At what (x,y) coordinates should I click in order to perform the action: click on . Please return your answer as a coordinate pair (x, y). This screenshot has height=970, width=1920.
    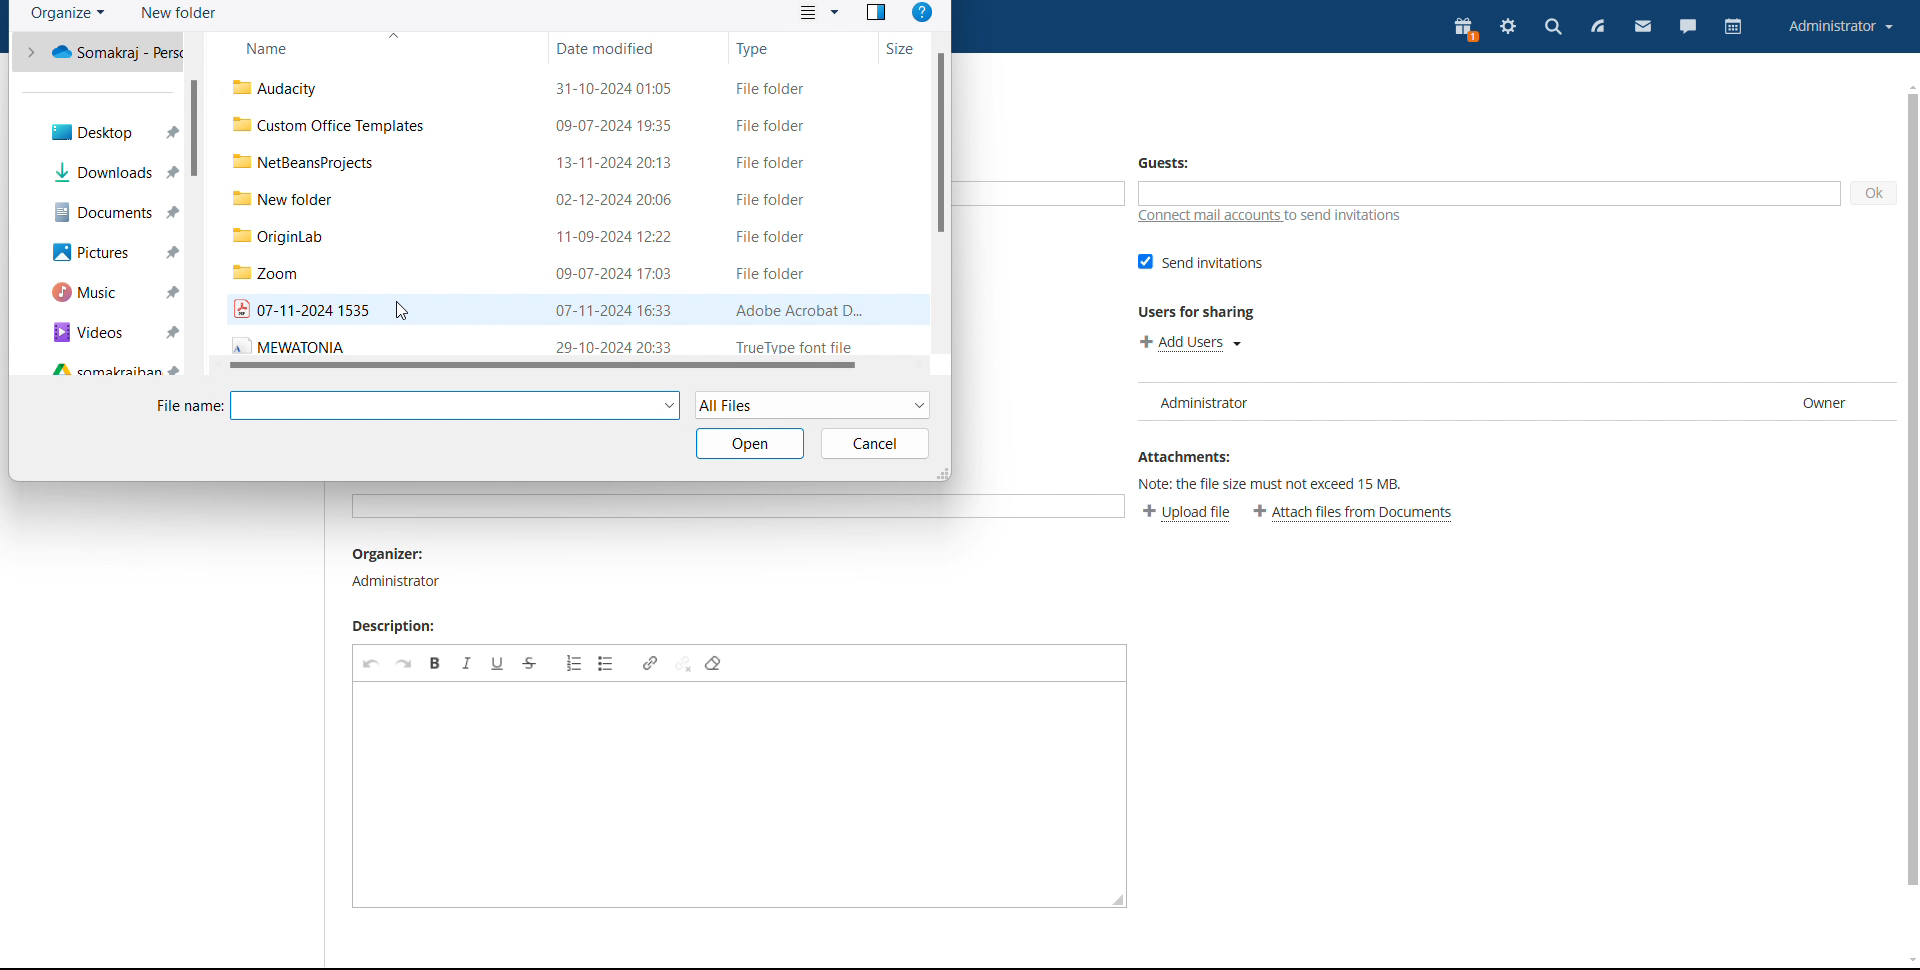
    Looking at the image, I should click on (551, 344).